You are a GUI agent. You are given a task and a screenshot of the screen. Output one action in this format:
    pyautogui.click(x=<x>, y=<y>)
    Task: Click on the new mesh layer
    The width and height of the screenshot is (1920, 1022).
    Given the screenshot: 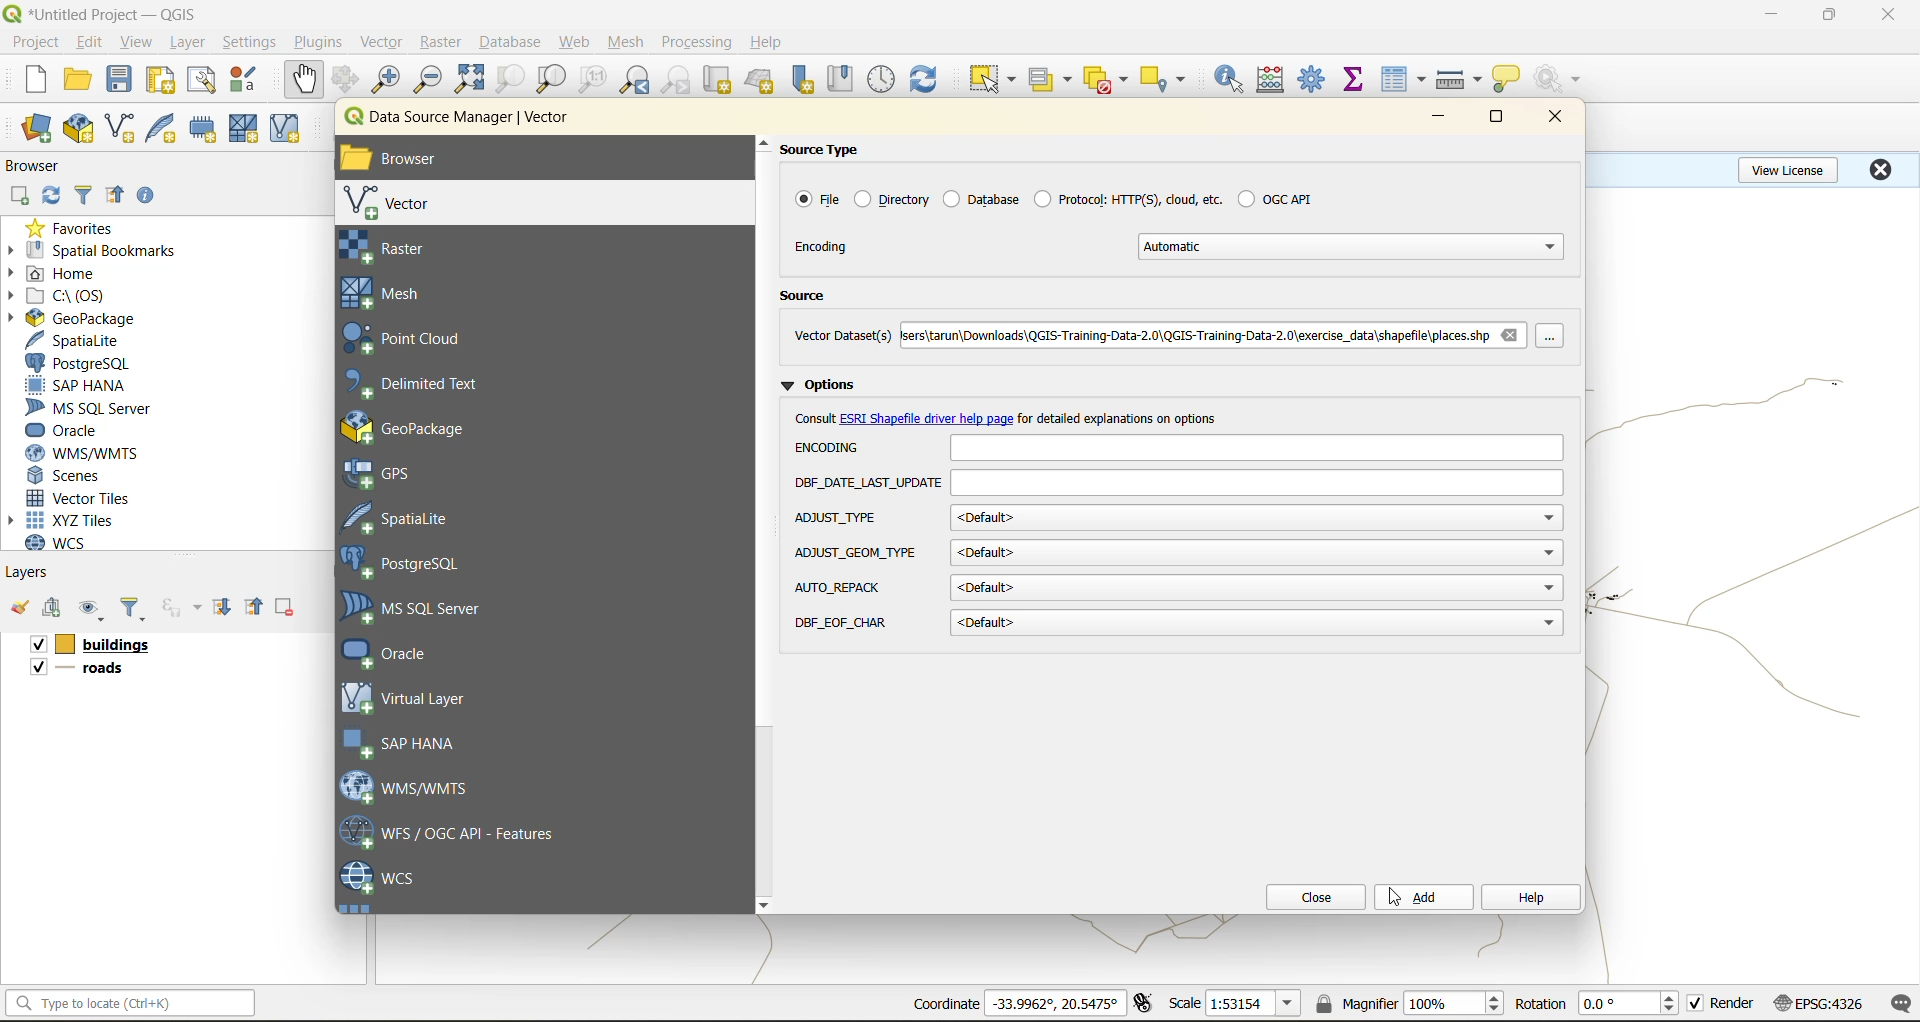 What is the action you would take?
    pyautogui.click(x=247, y=131)
    